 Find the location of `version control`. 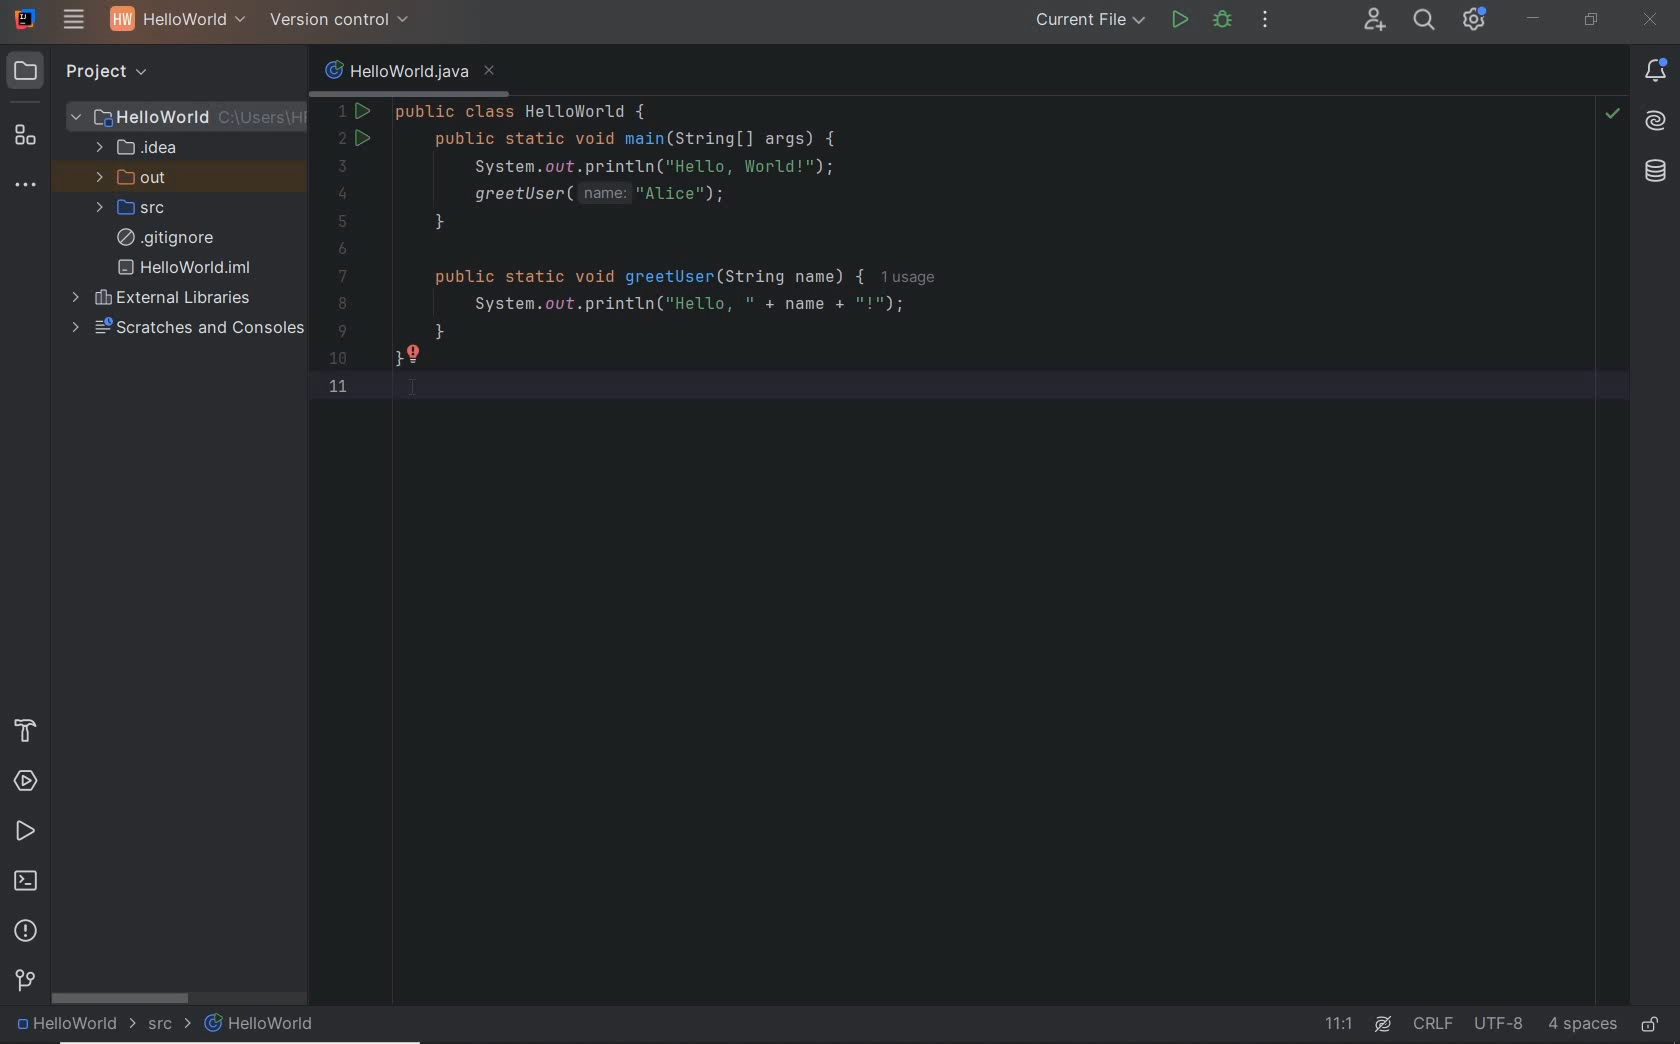

version control is located at coordinates (341, 20).